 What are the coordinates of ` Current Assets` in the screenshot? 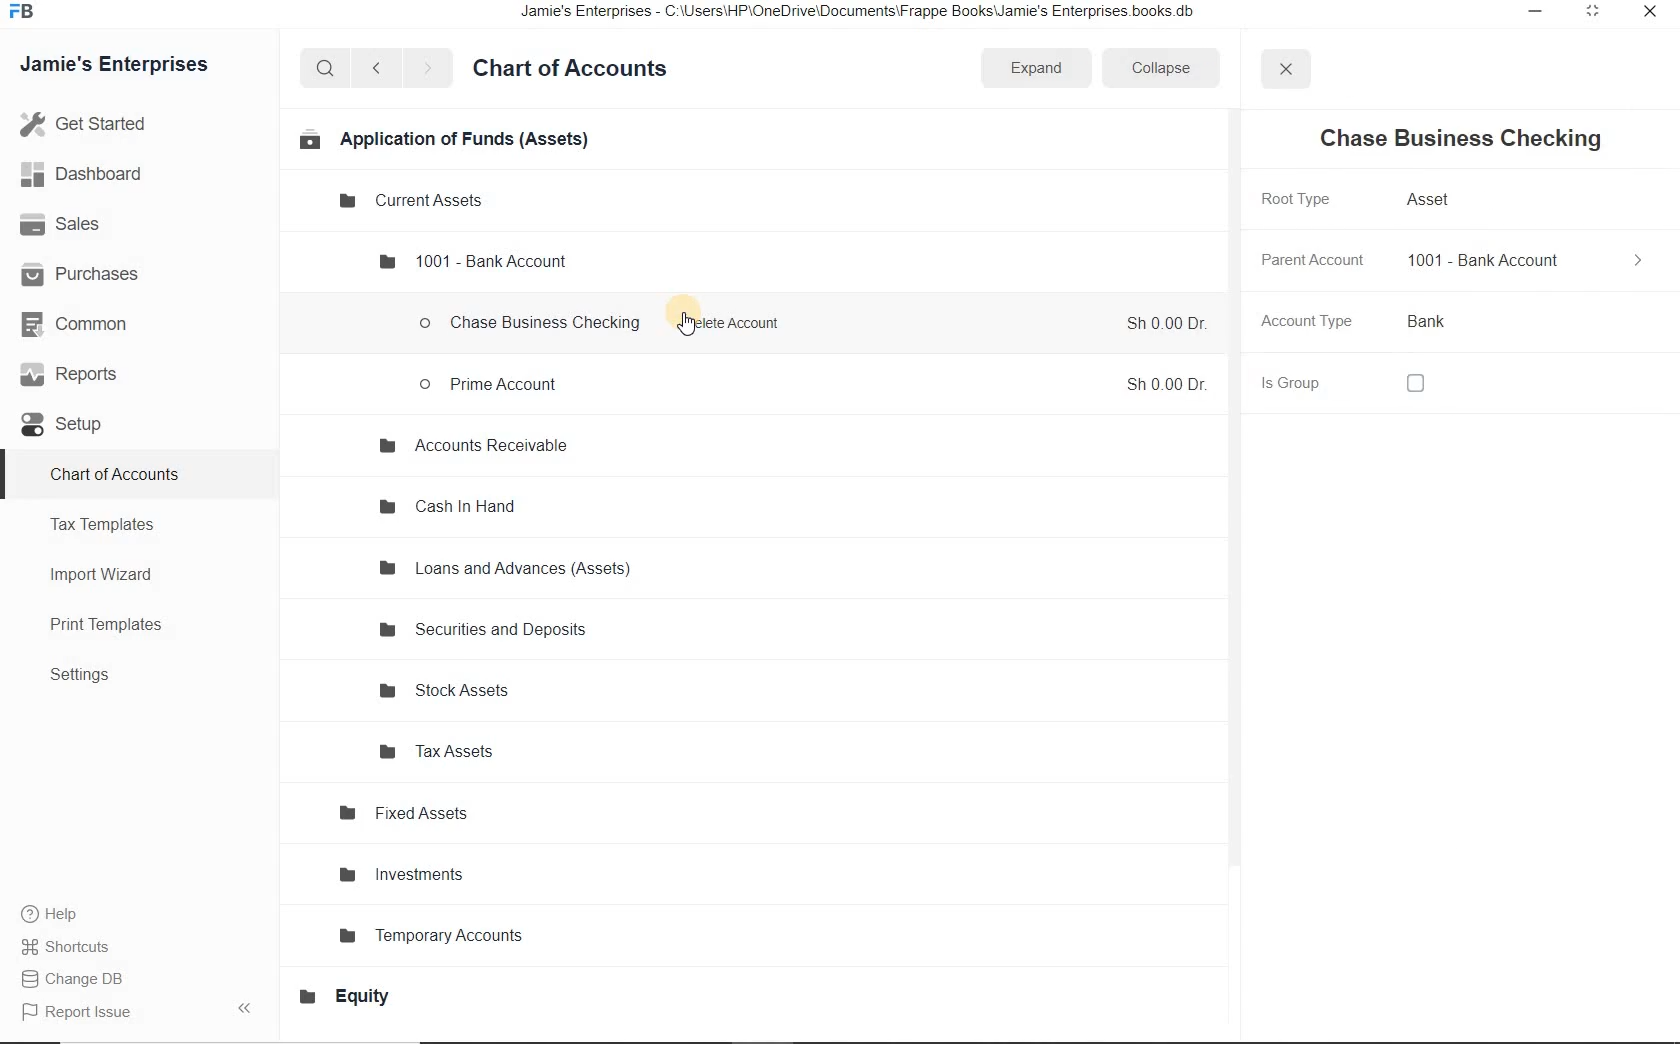 It's located at (415, 201).